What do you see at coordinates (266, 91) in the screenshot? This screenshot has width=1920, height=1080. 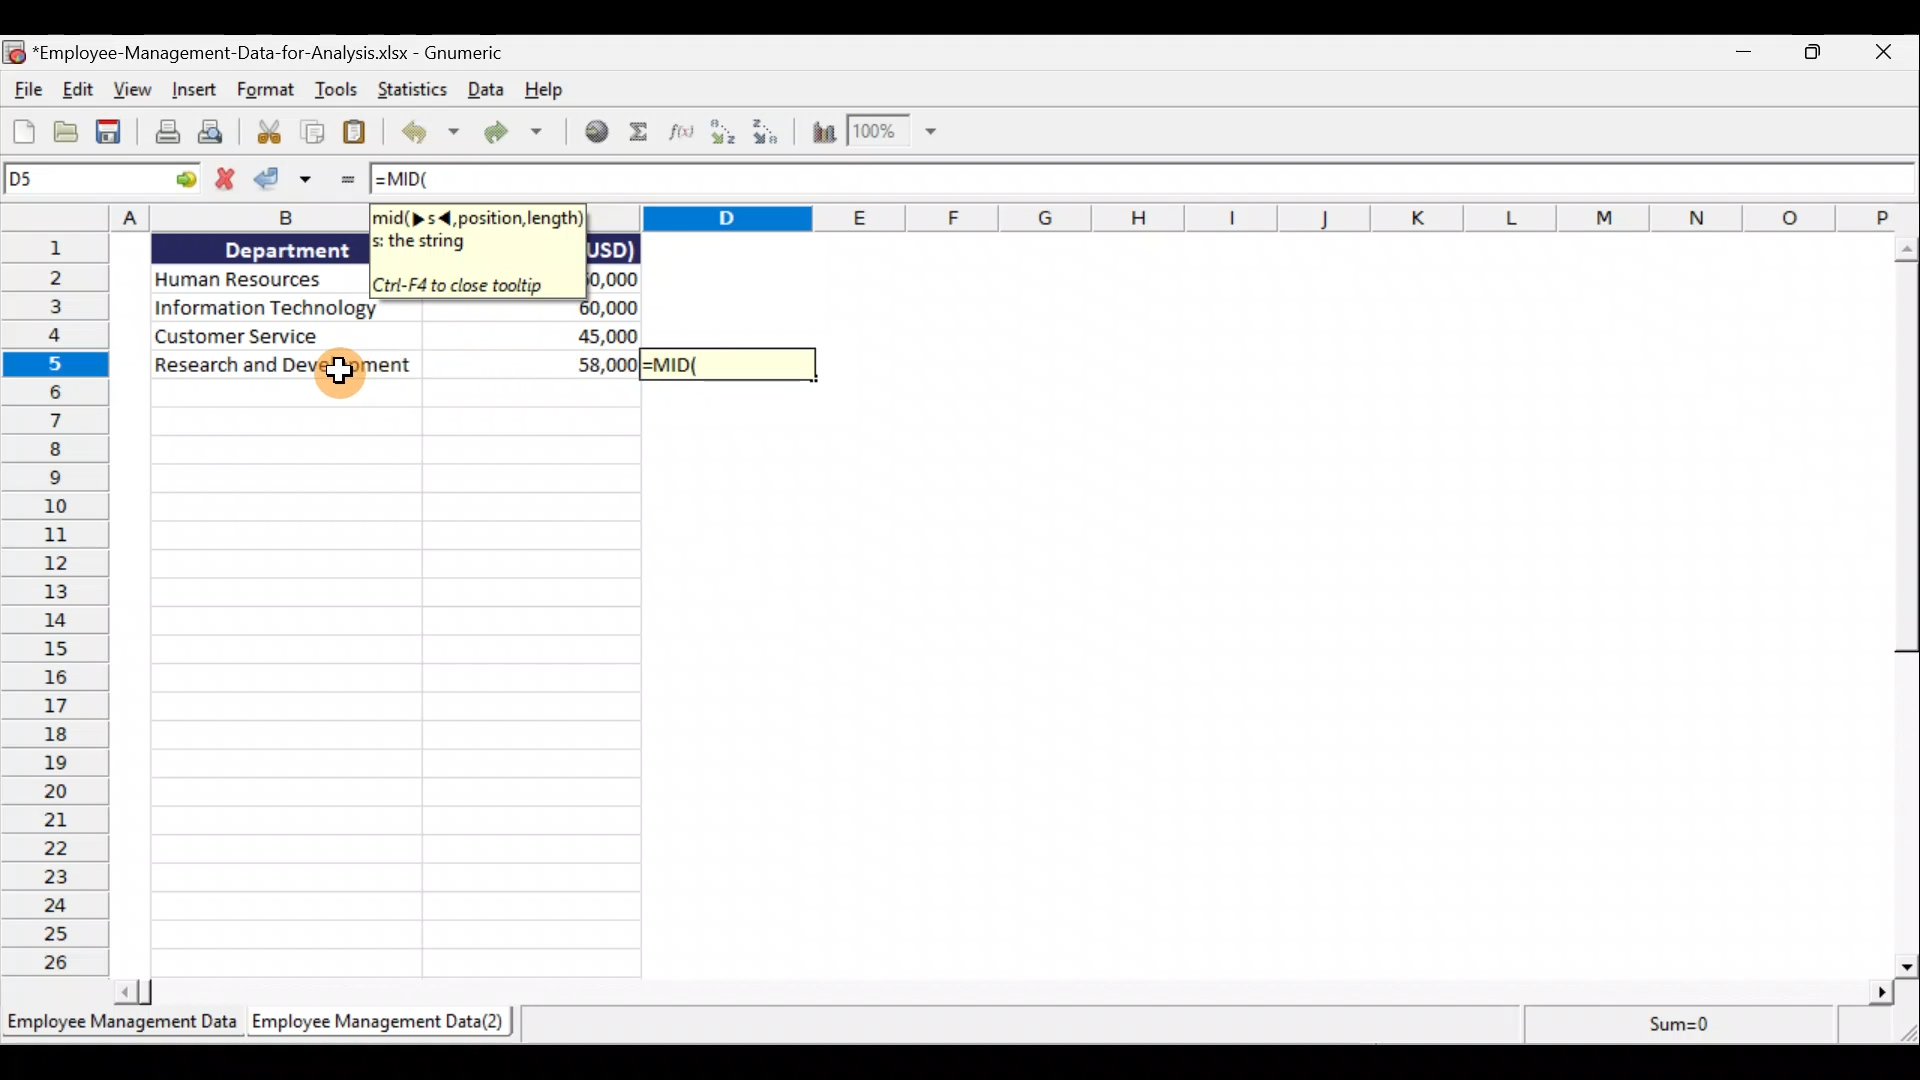 I see `Format` at bounding box center [266, 91].